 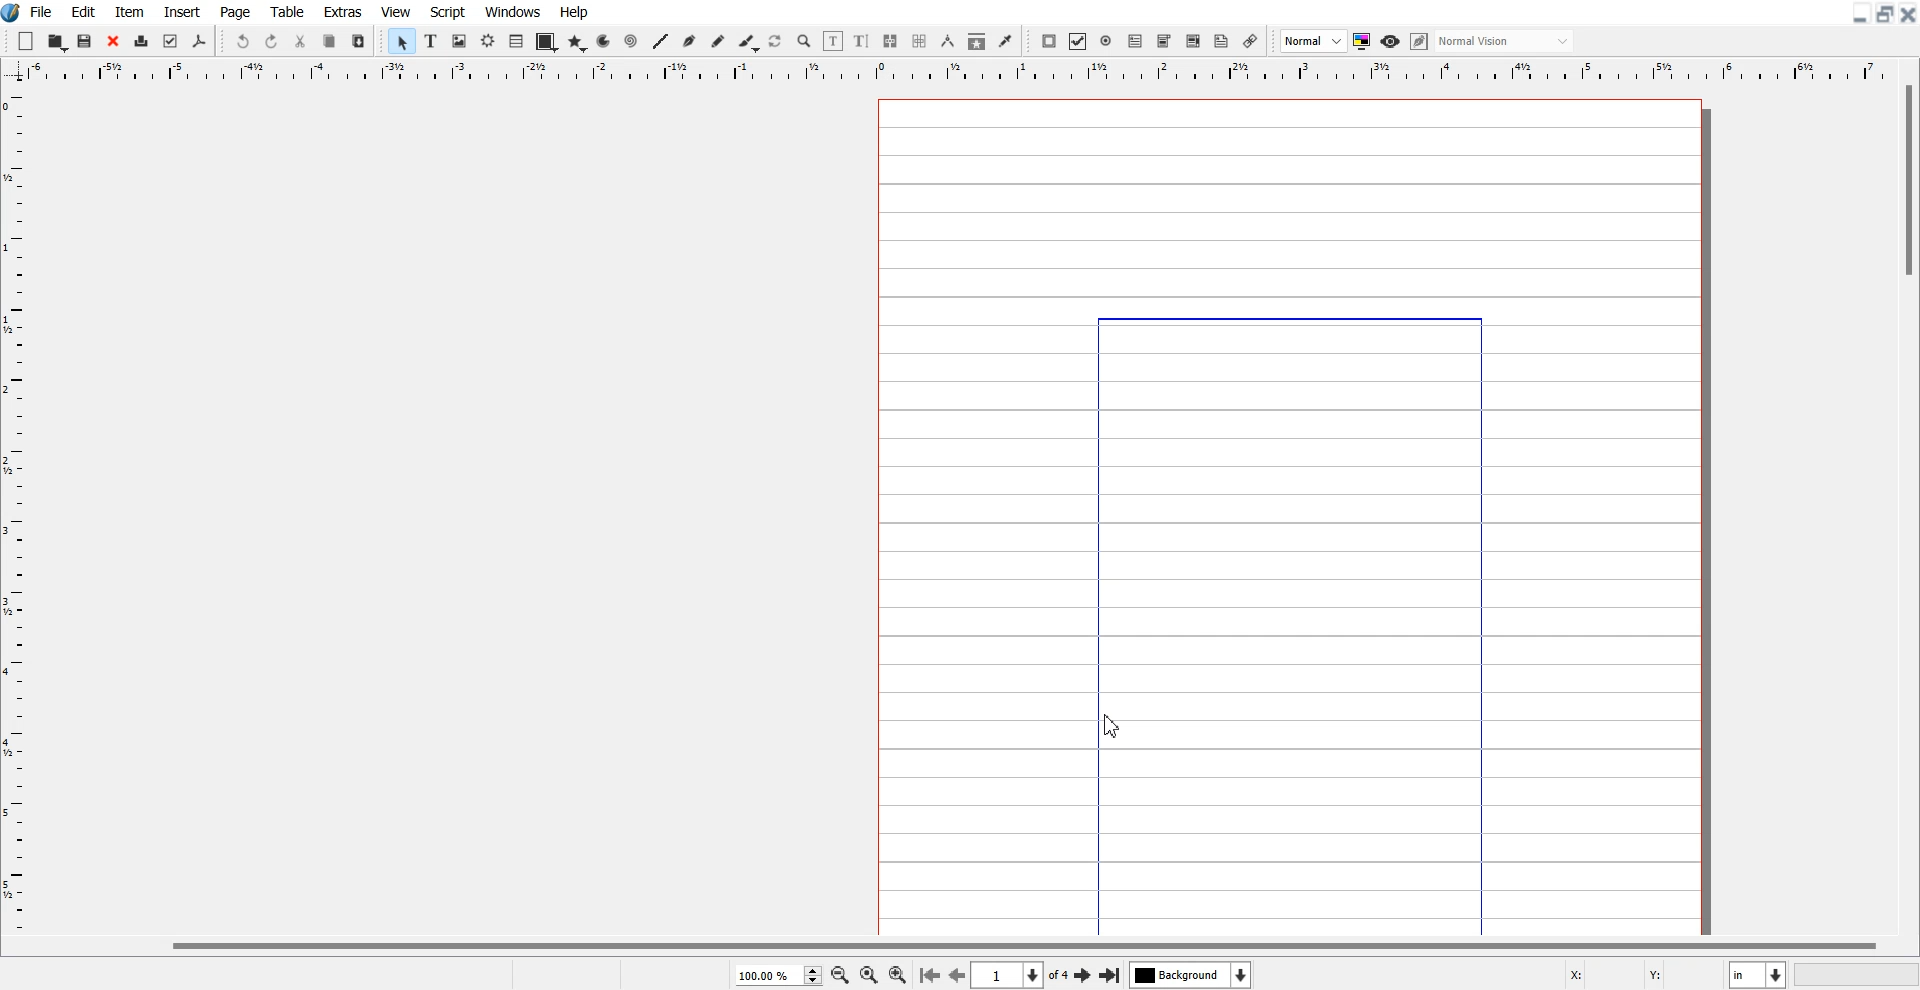 What do you see at coordinates (1106, 41) in the screenshot?
I see `PDF Radio Button` at bounding box center [1106, 41].